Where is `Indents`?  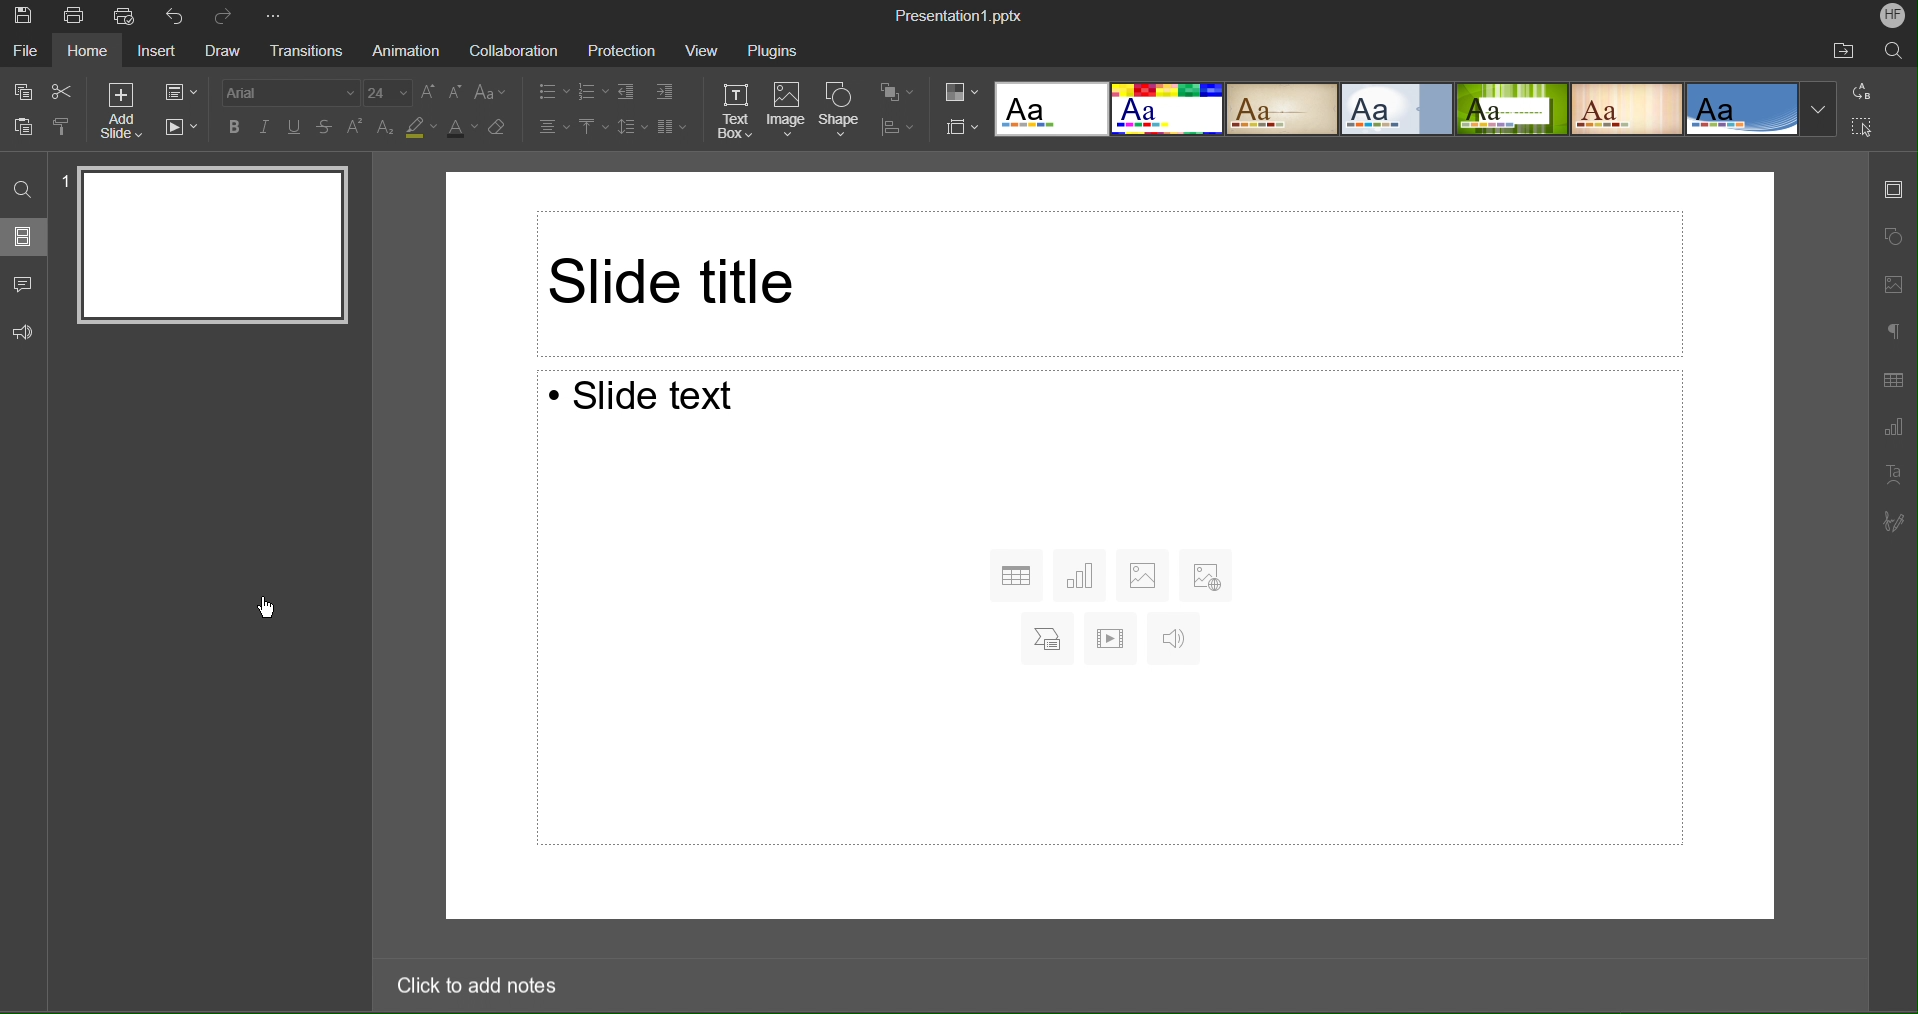 Indents is located at coordinates (651, 90).